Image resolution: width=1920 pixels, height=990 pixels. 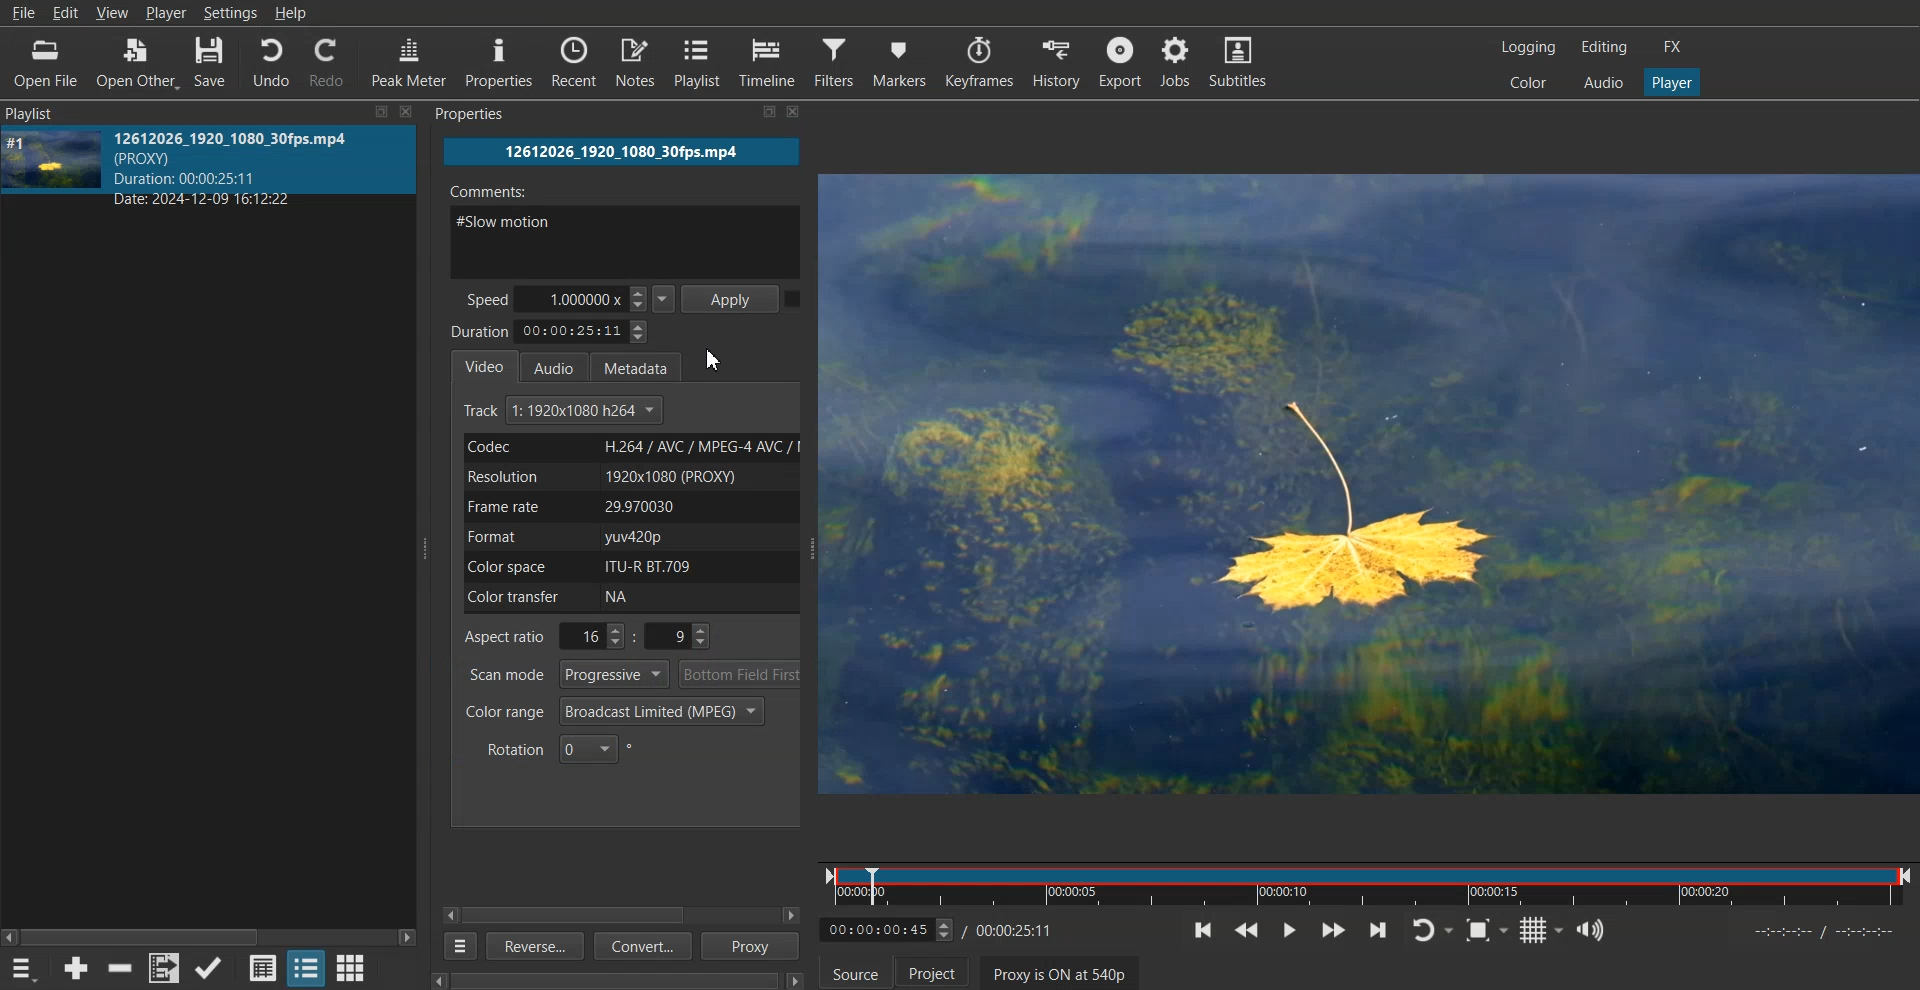 I want to click on Toggle grid display on the player, so click(x=1541, y=930).